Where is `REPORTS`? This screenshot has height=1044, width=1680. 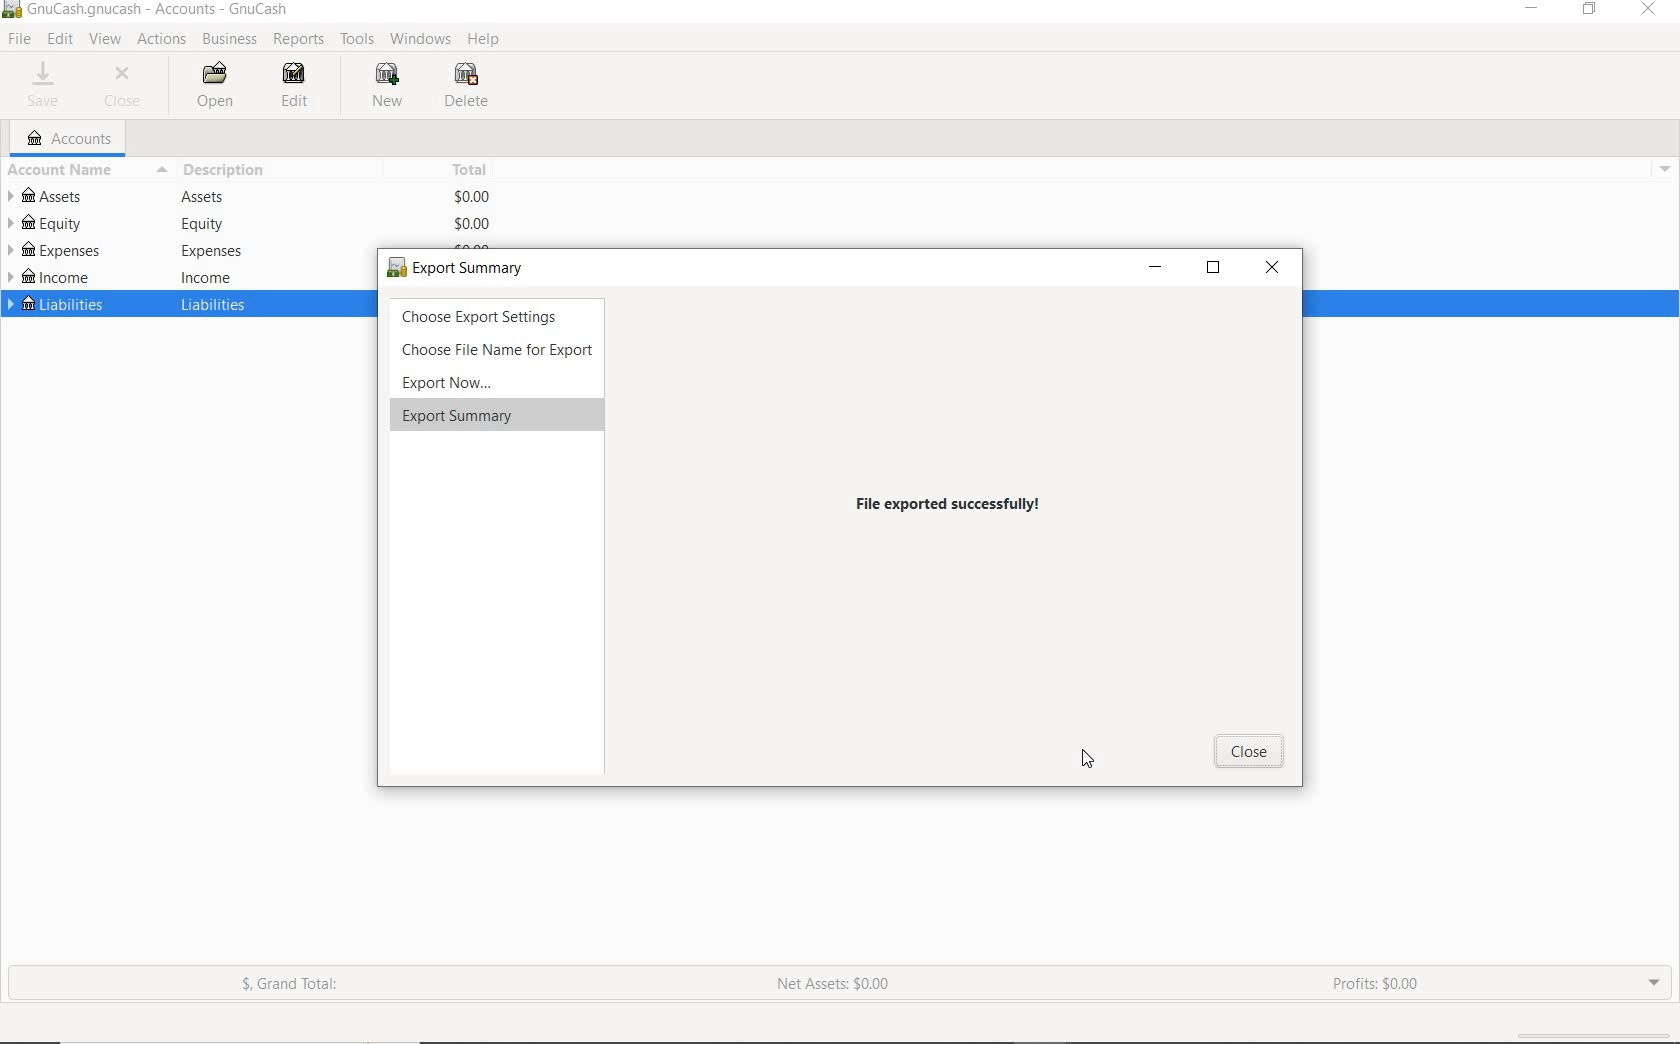 REPORTS is located at coordinates (299, 40).